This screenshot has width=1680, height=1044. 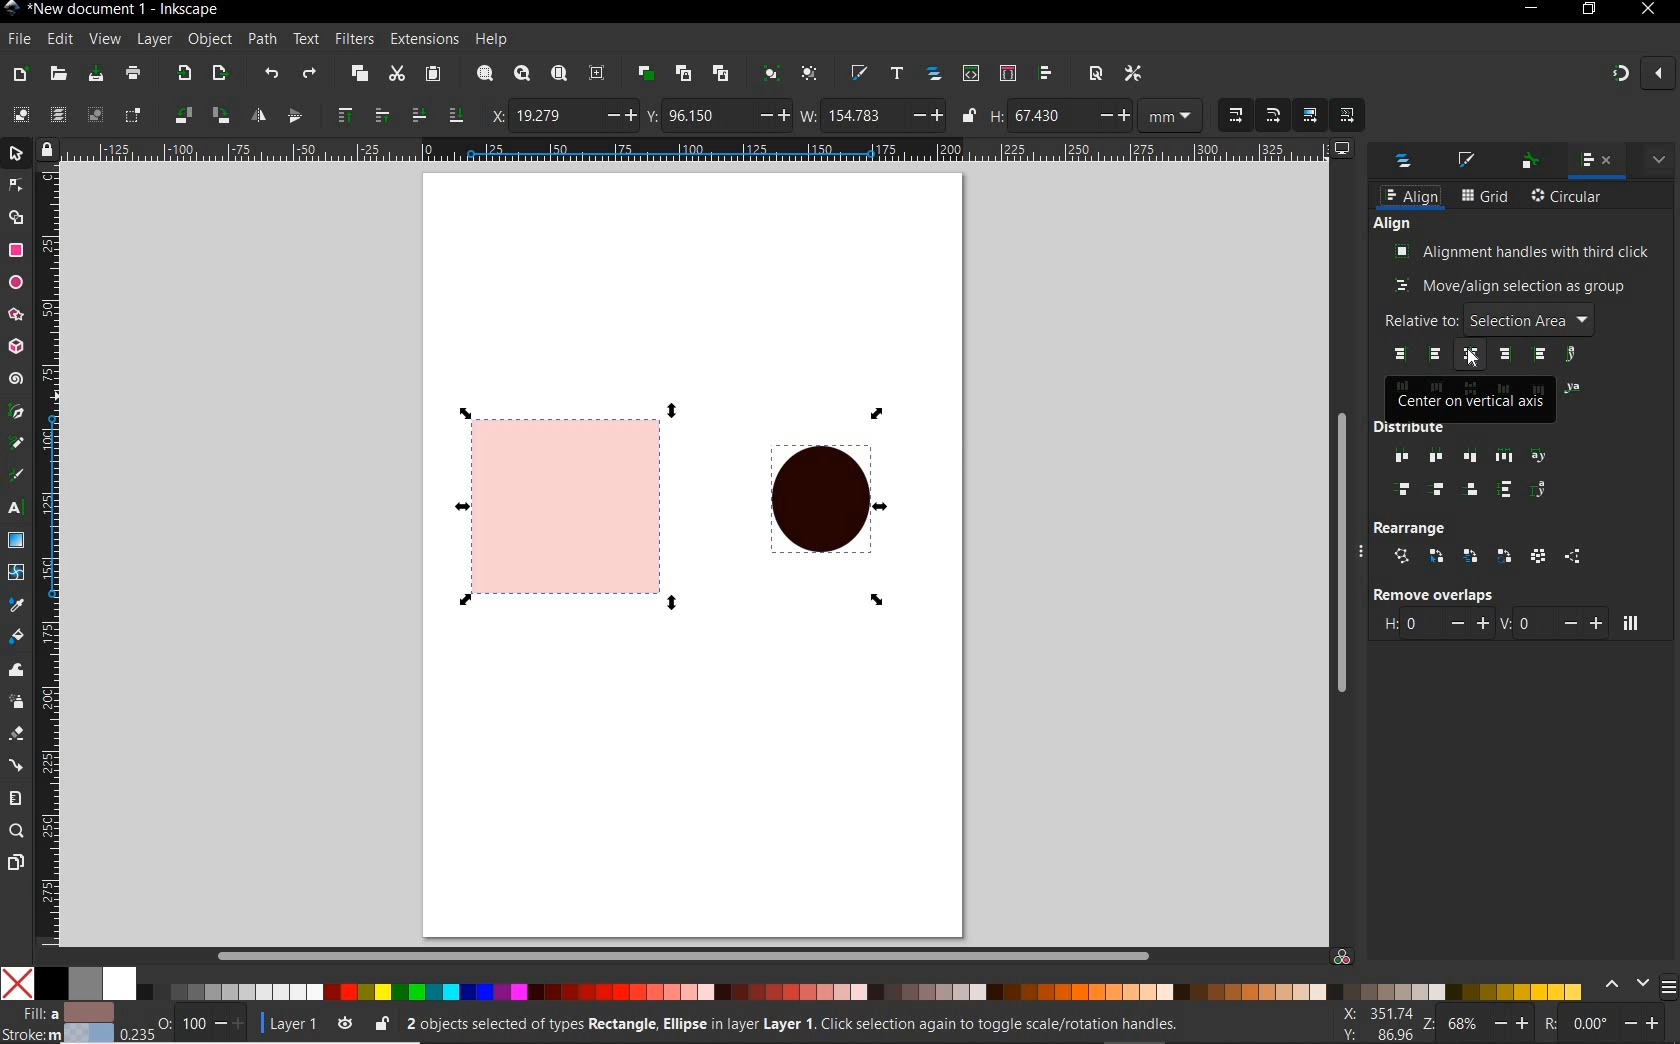 What do you see at coordinates (1399, 354) in the screenshot?
I see `ALIGN RIGHT EDGES OF OBJECTS TO THE LEFT EDGE OF ANCHOR` at bounding box center [1399, 354].